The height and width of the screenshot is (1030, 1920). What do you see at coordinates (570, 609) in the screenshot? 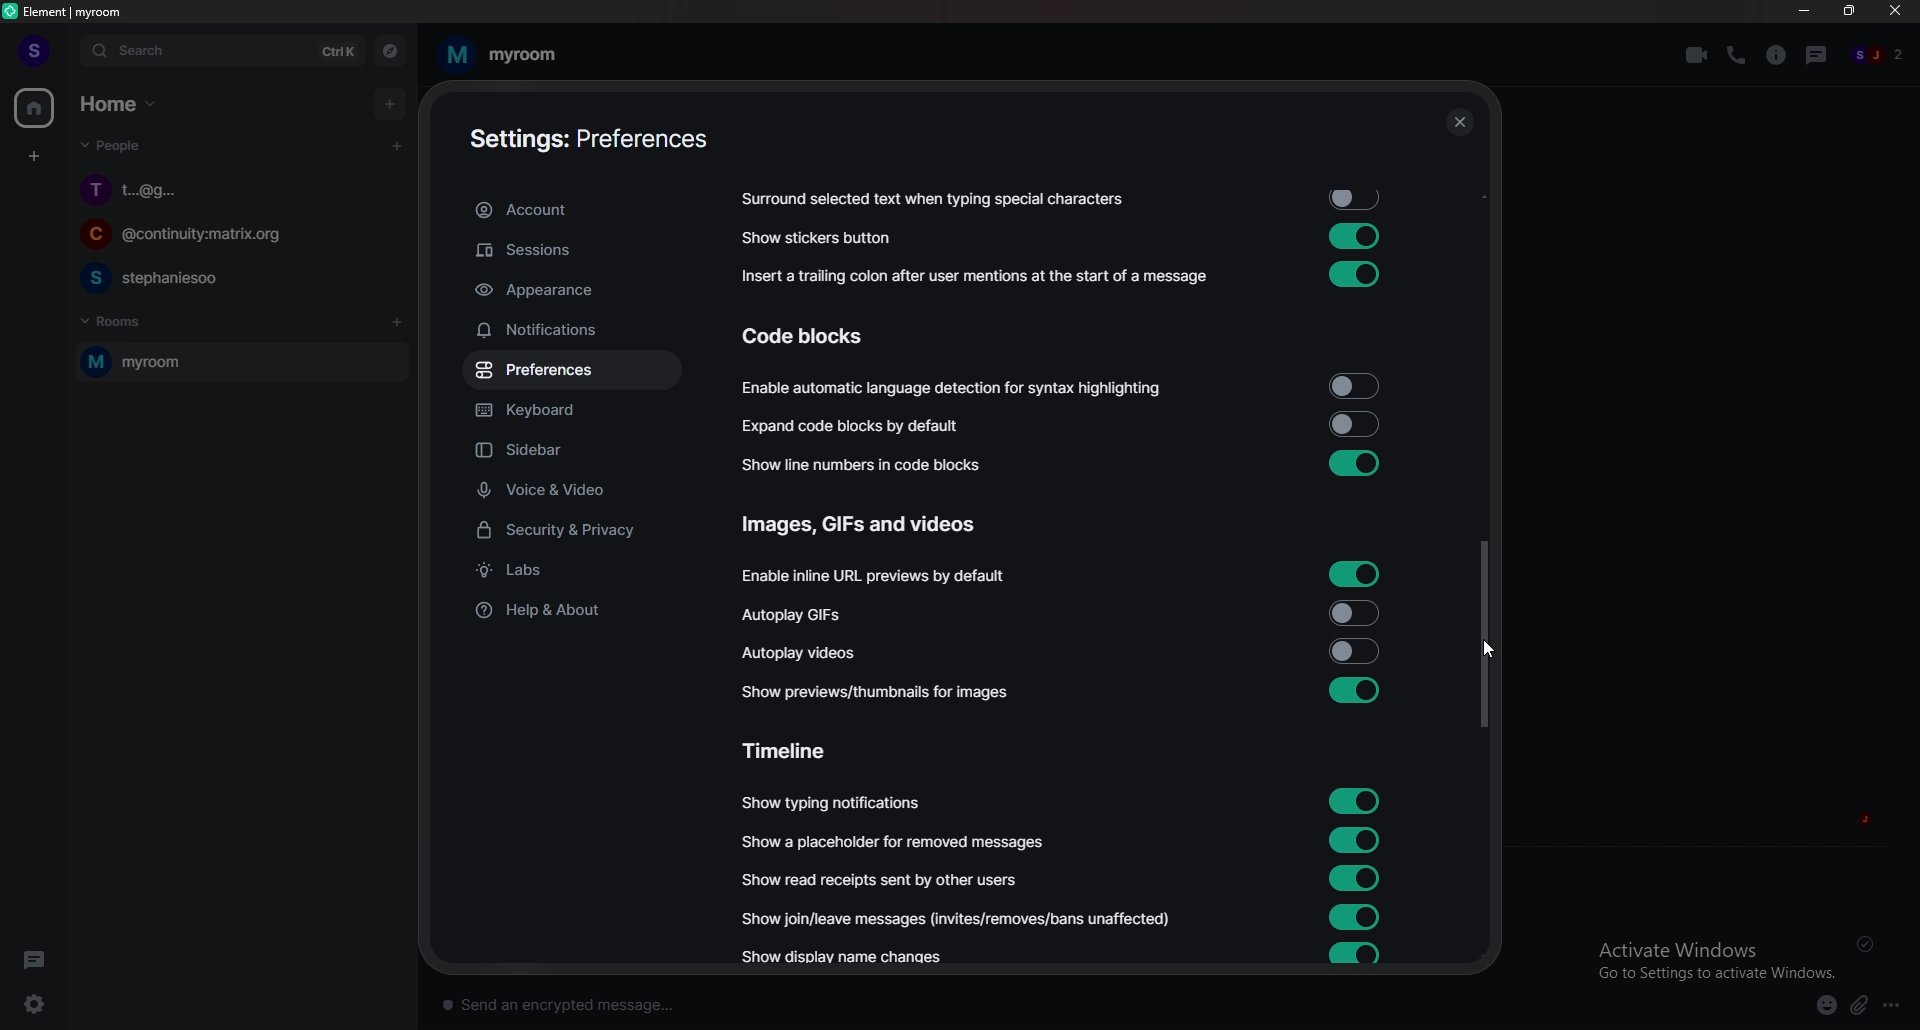
I see `help` at bounding box center [570, 609].